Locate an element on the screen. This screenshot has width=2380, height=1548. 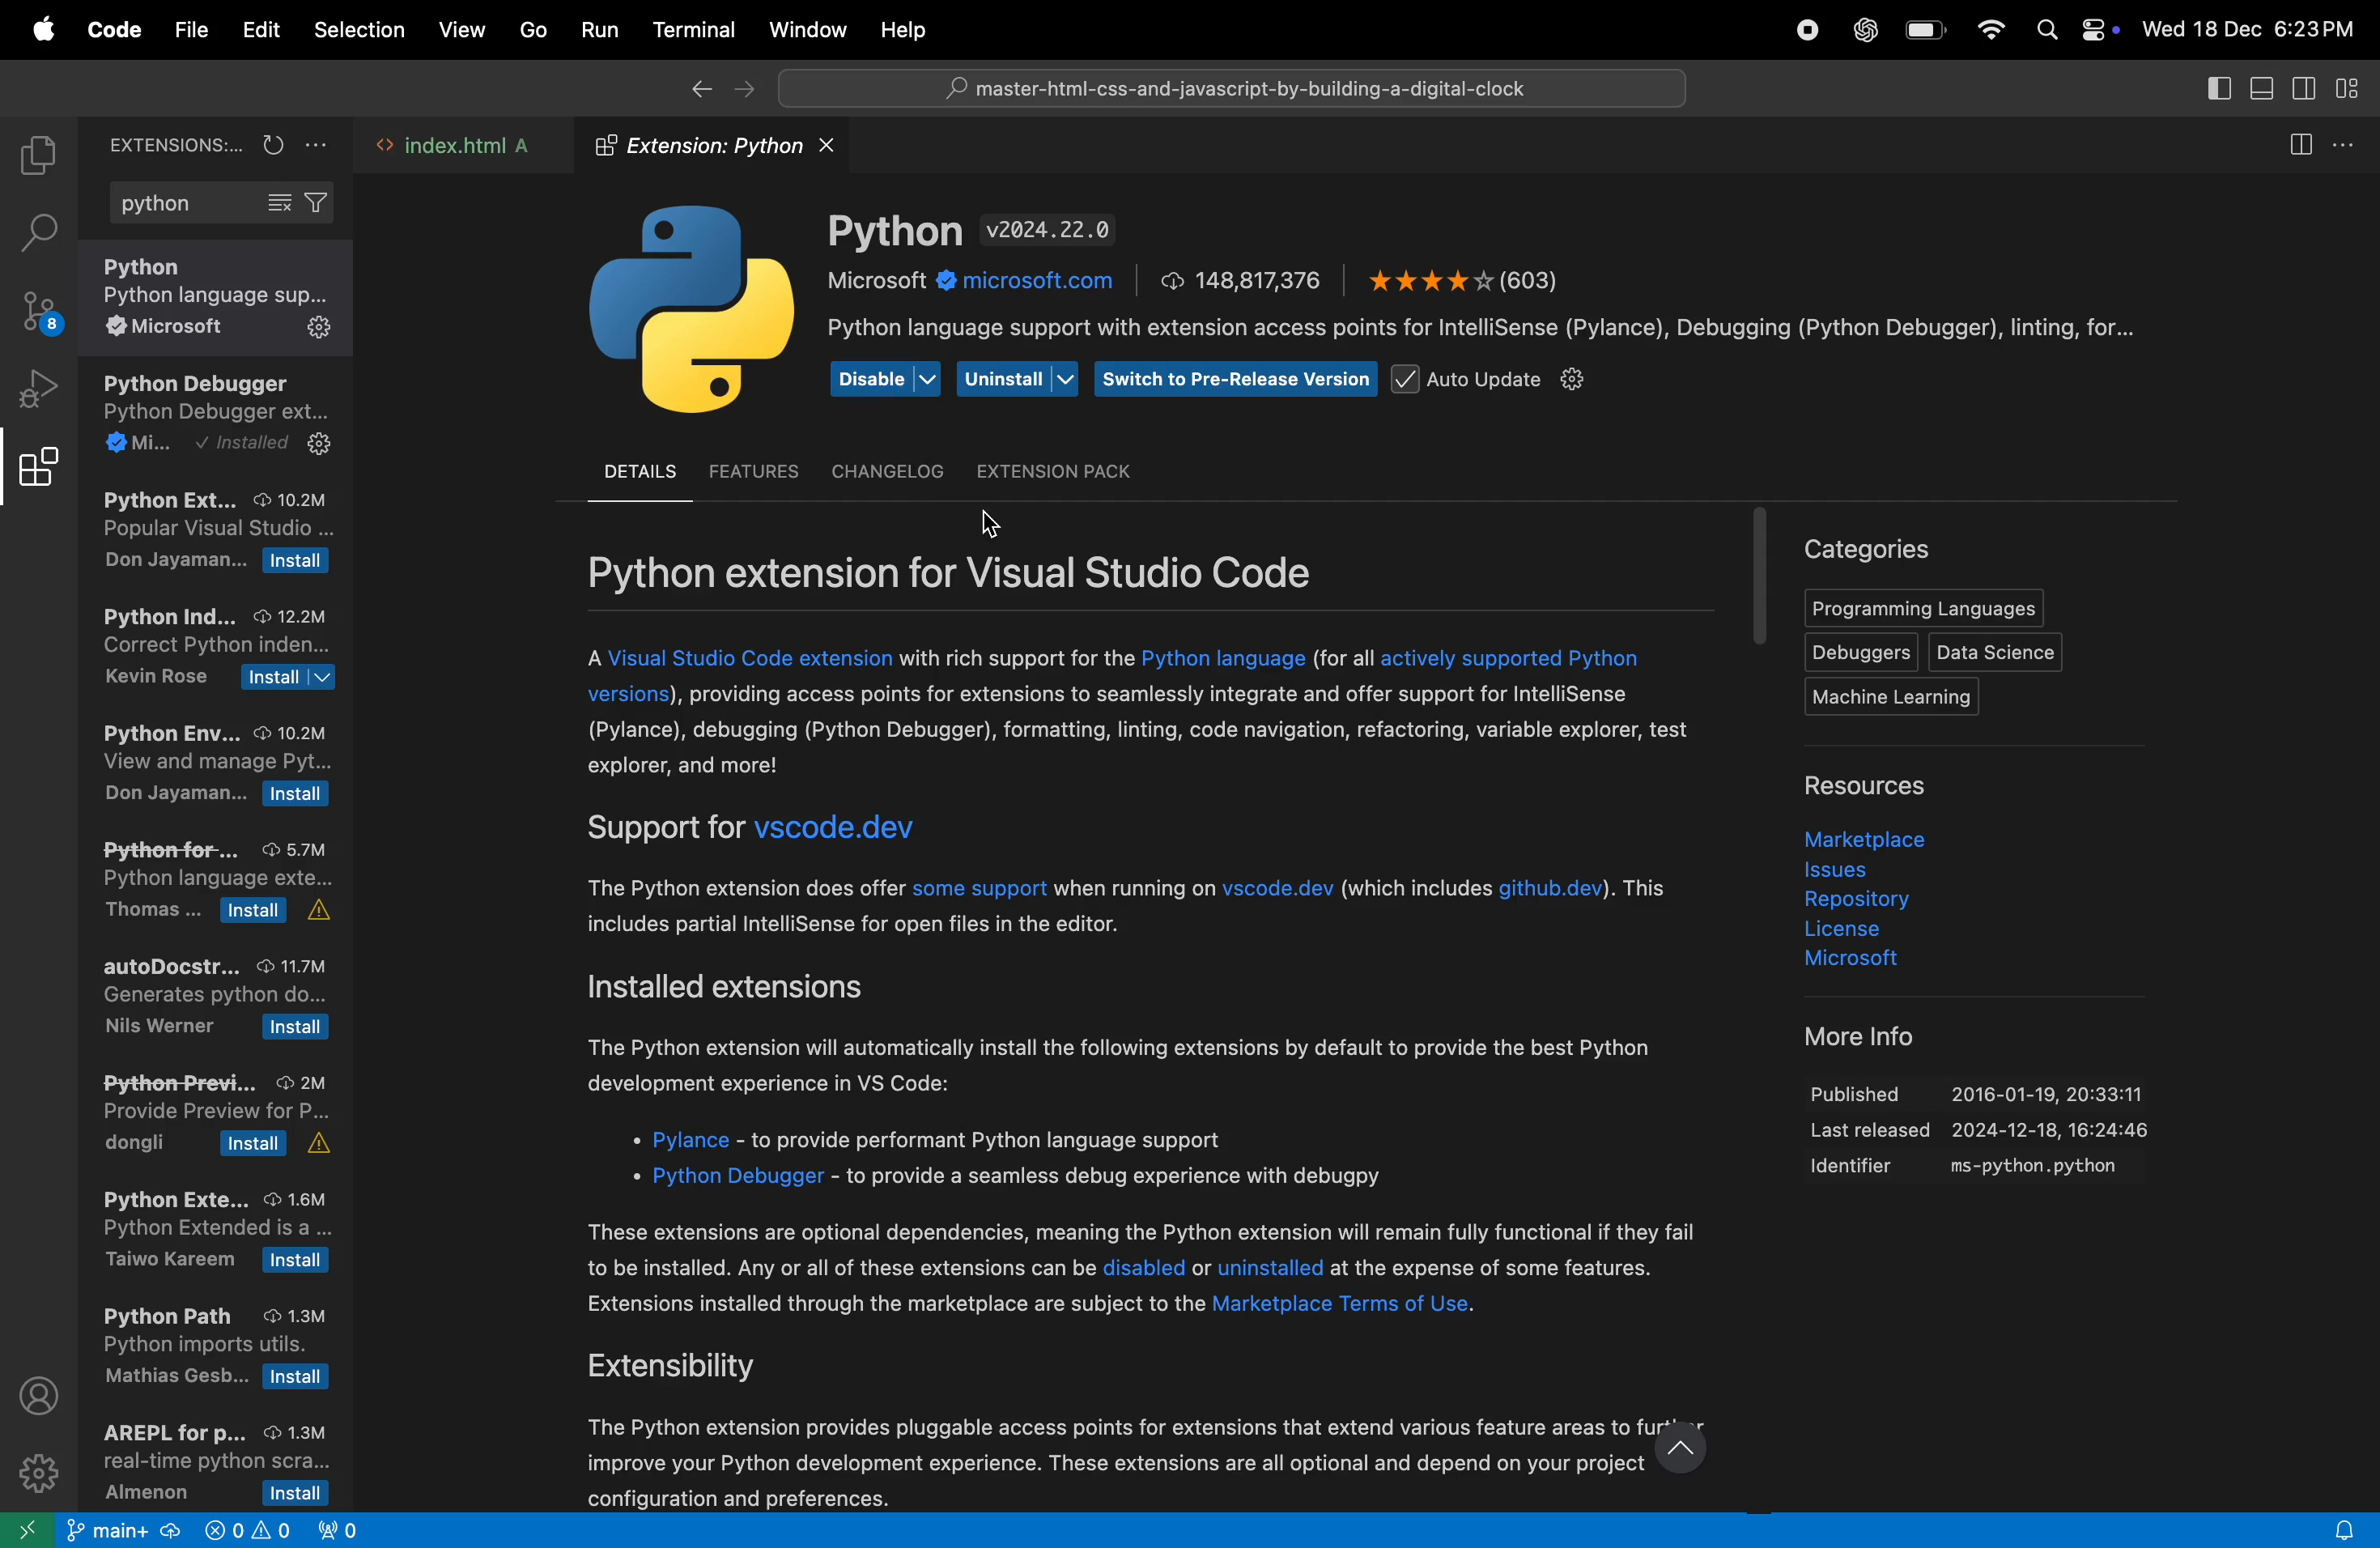
battery is located at coordinates (1925, 33).